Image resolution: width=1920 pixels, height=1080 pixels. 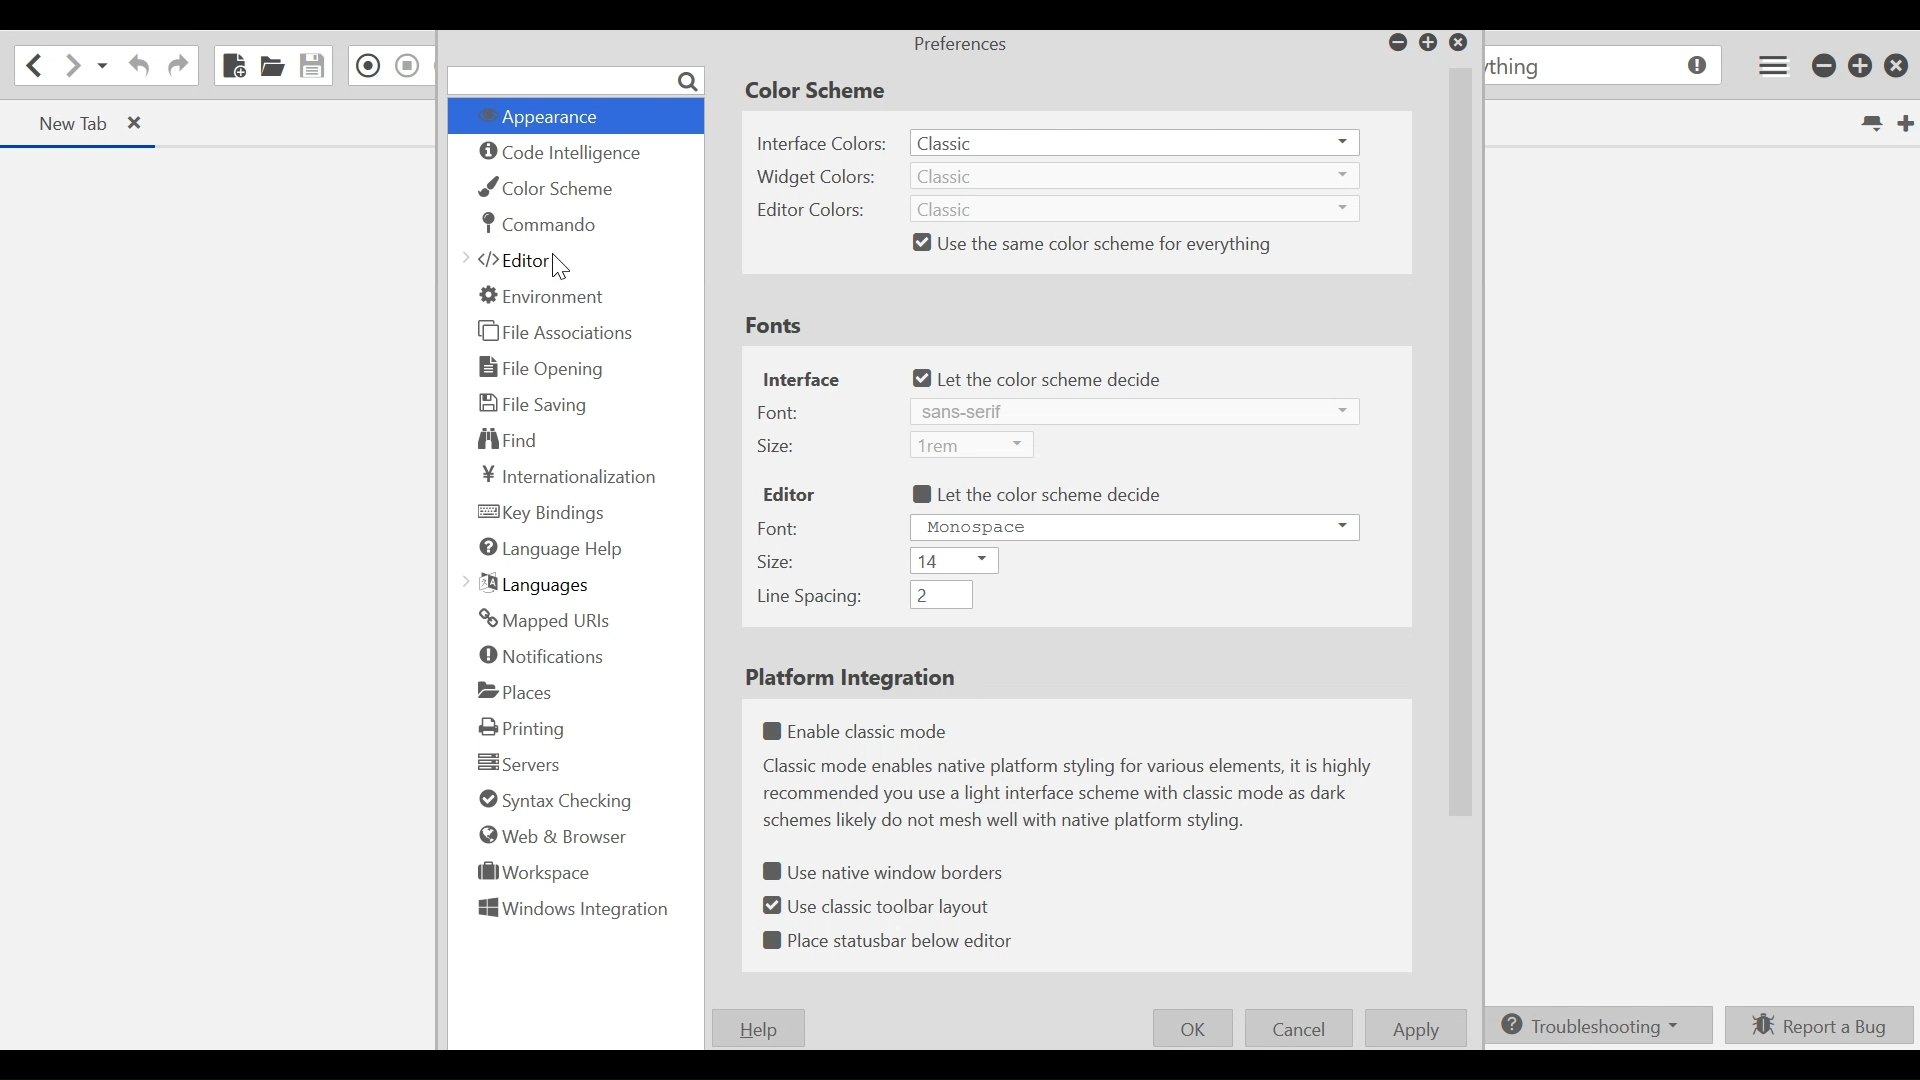 I want to click on Platform Integration, so click(x=850, y=680).